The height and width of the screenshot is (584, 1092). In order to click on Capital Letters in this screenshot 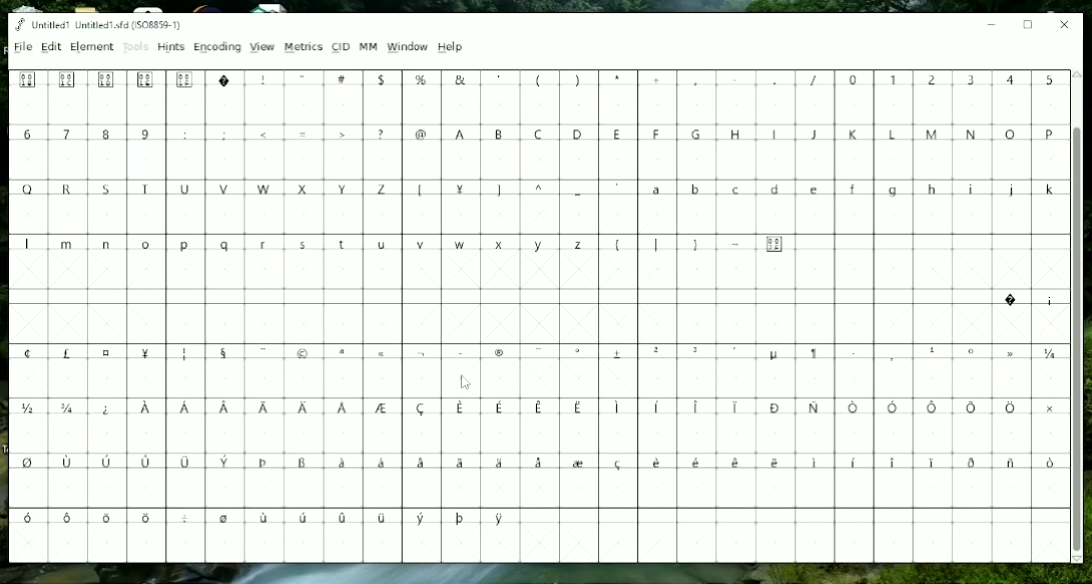, I will do `click(755, 136)`.